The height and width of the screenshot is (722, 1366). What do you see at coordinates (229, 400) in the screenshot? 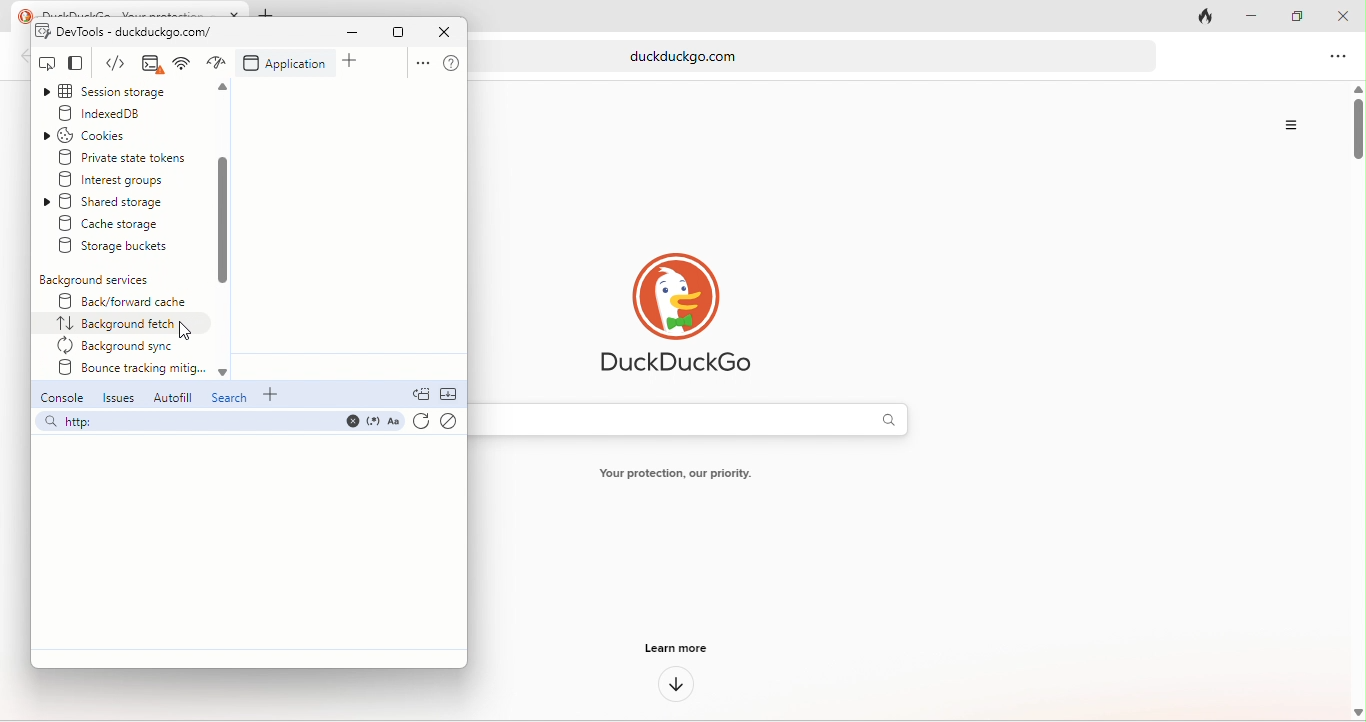
I see `search` at bounding box center [229, 400].